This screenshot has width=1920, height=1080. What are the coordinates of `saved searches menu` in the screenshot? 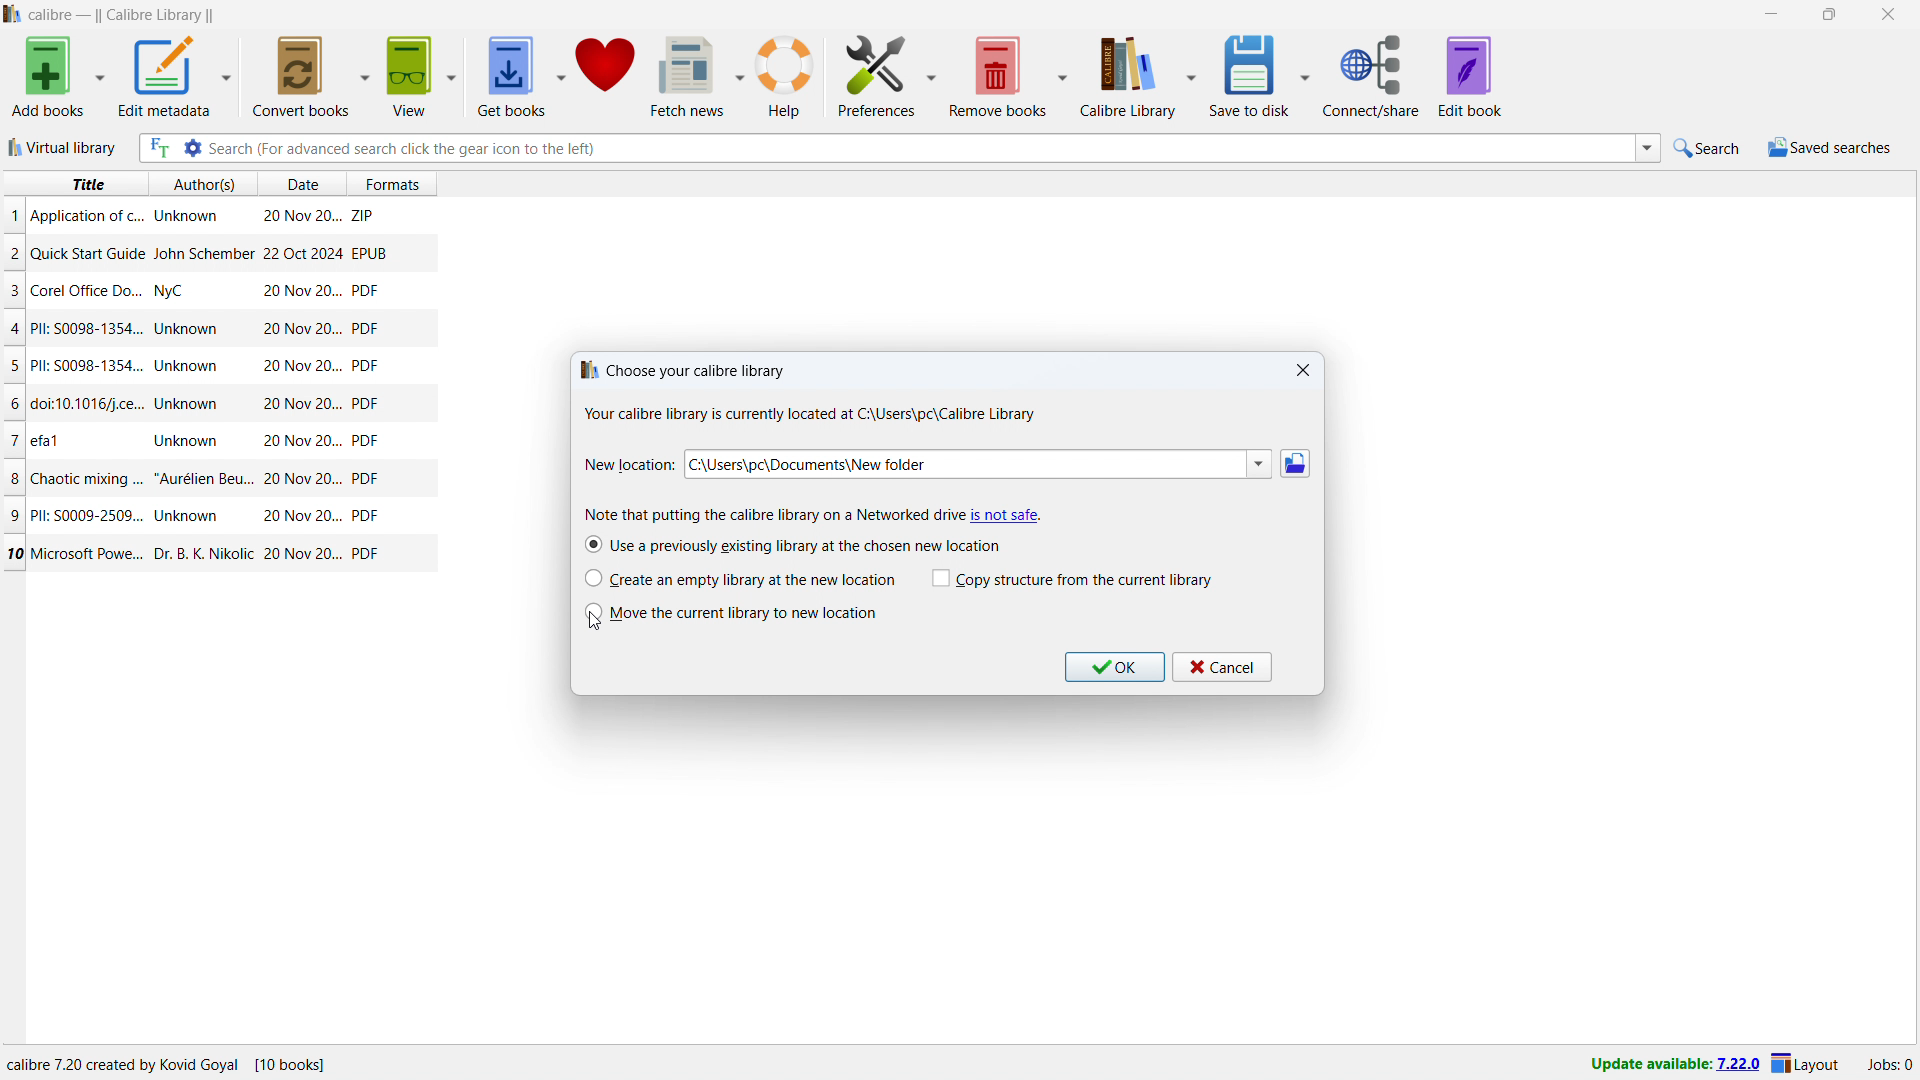 It's located at (1829, 148).